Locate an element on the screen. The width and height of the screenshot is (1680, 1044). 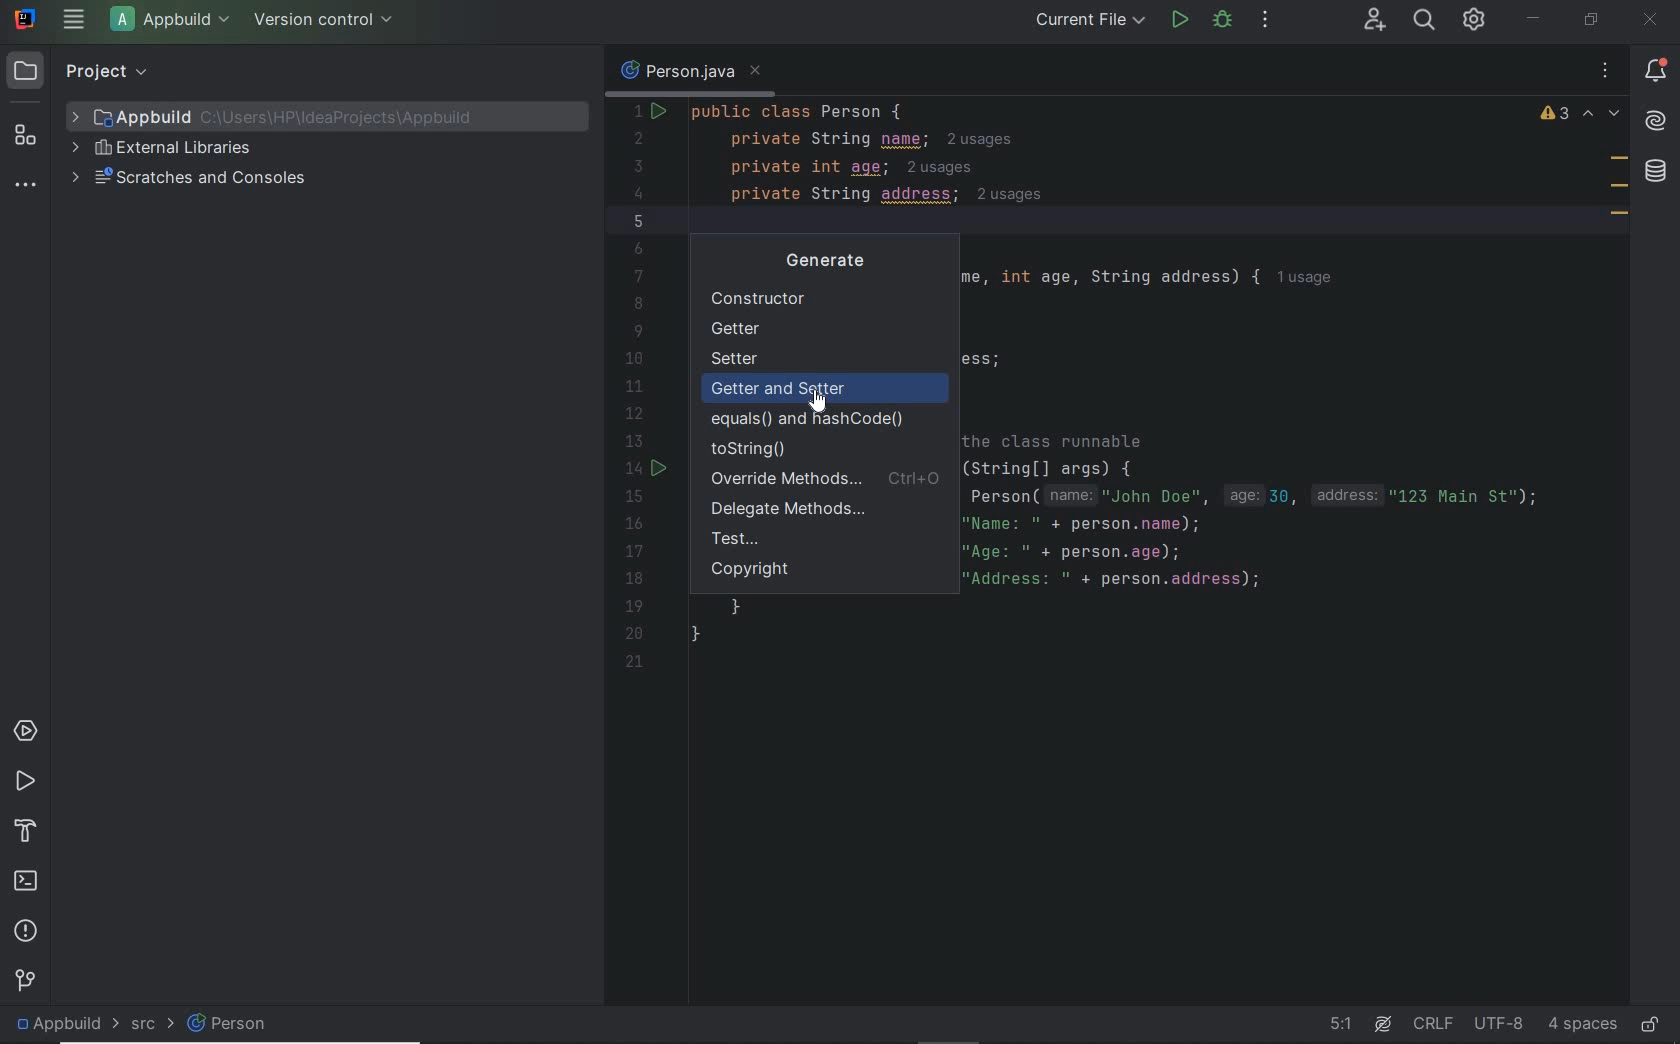
more tool windows is located at coordinates (24, 187).